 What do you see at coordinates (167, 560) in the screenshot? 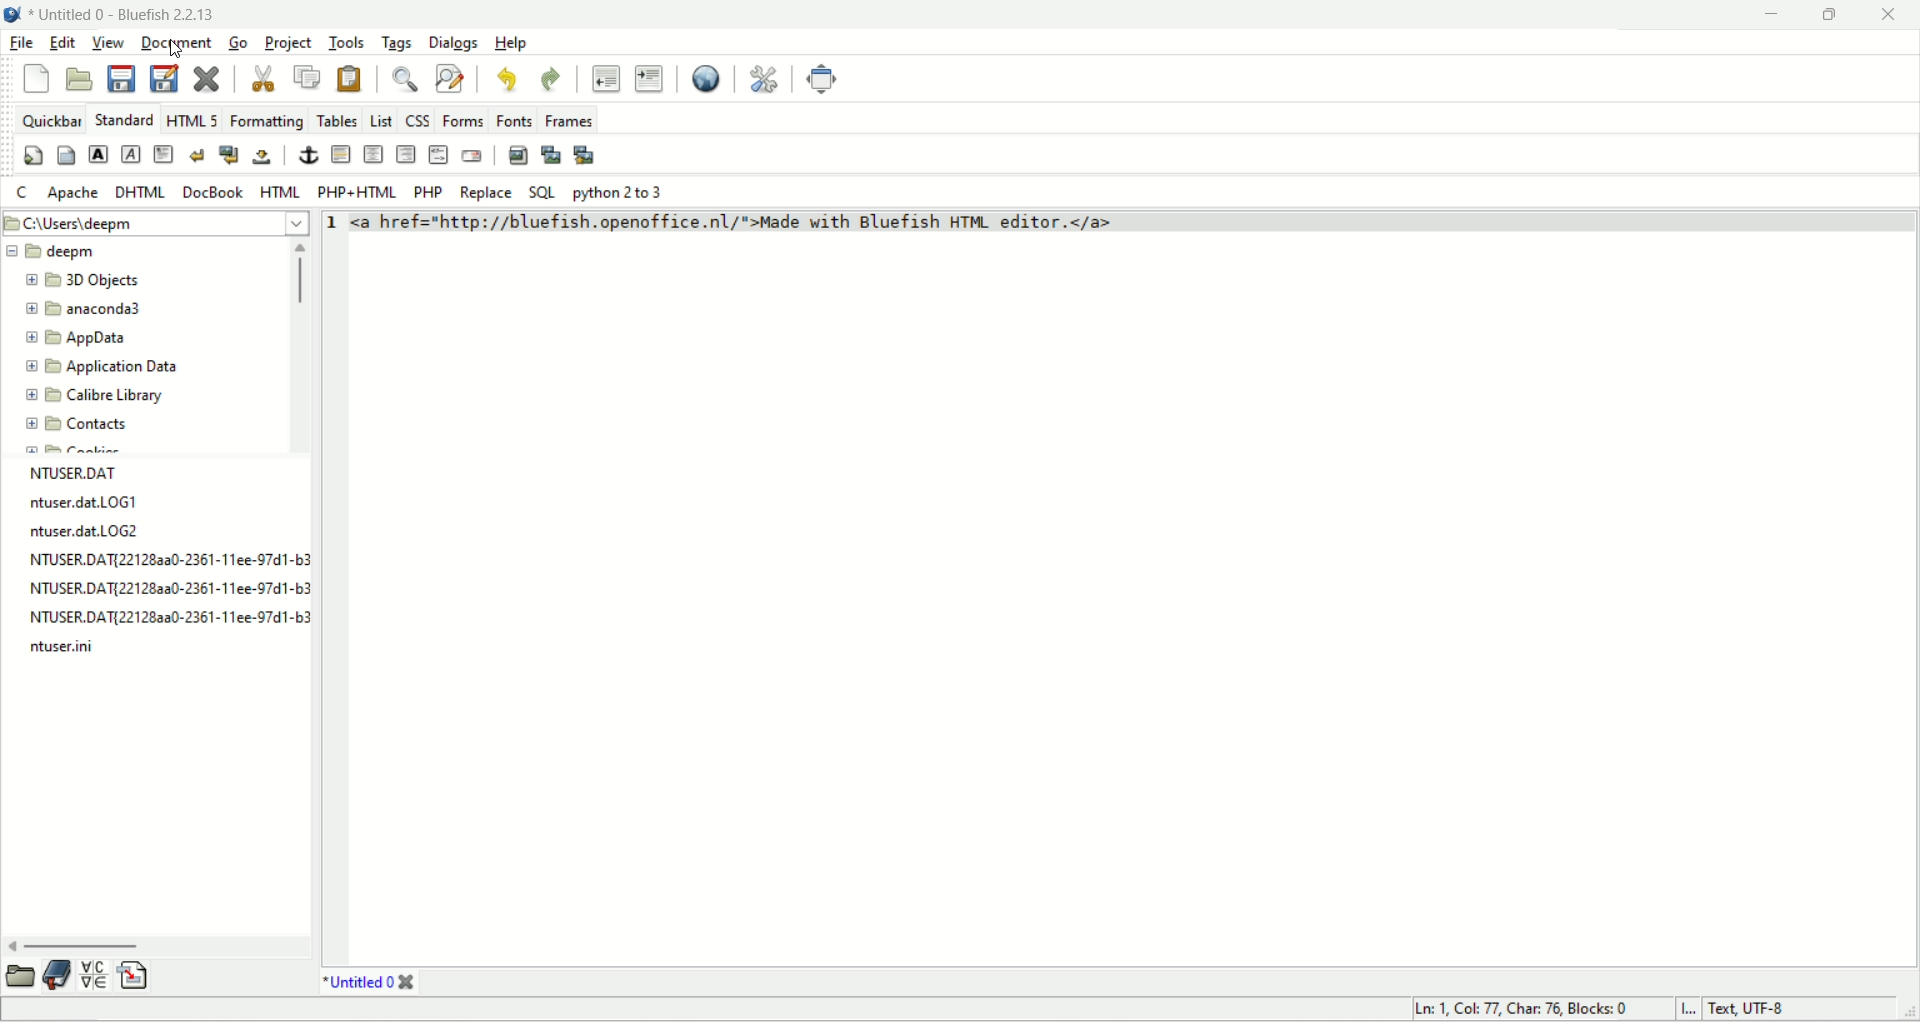
I see `text` at bounding box center [167, 560].